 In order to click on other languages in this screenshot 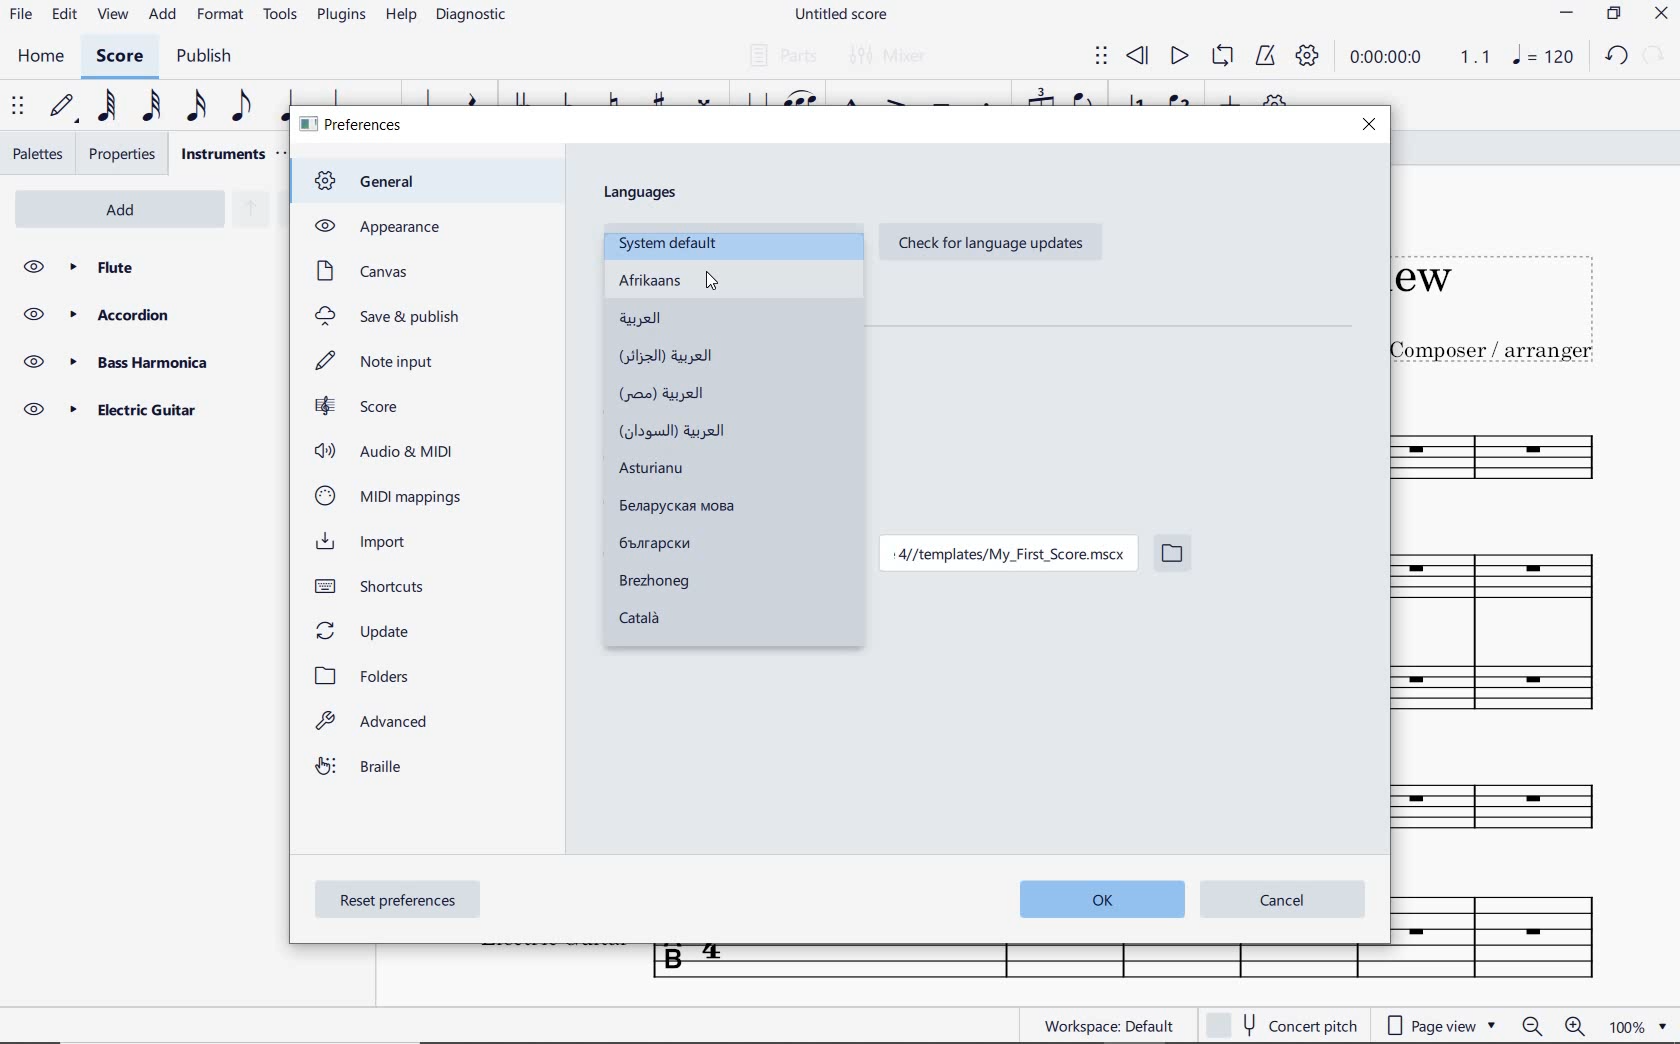, I will do `click(686, 431)`.